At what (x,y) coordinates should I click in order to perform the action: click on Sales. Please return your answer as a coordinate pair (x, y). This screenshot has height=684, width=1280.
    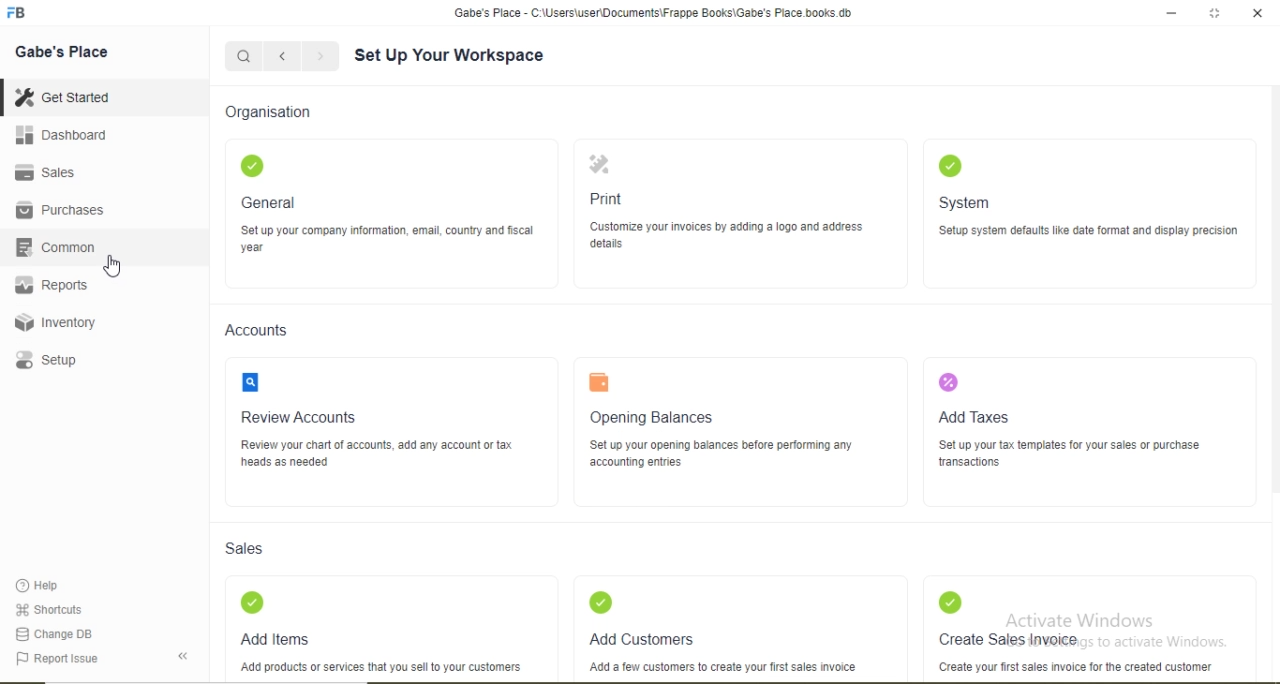
    Looking at the image, I should click on (42, 172).